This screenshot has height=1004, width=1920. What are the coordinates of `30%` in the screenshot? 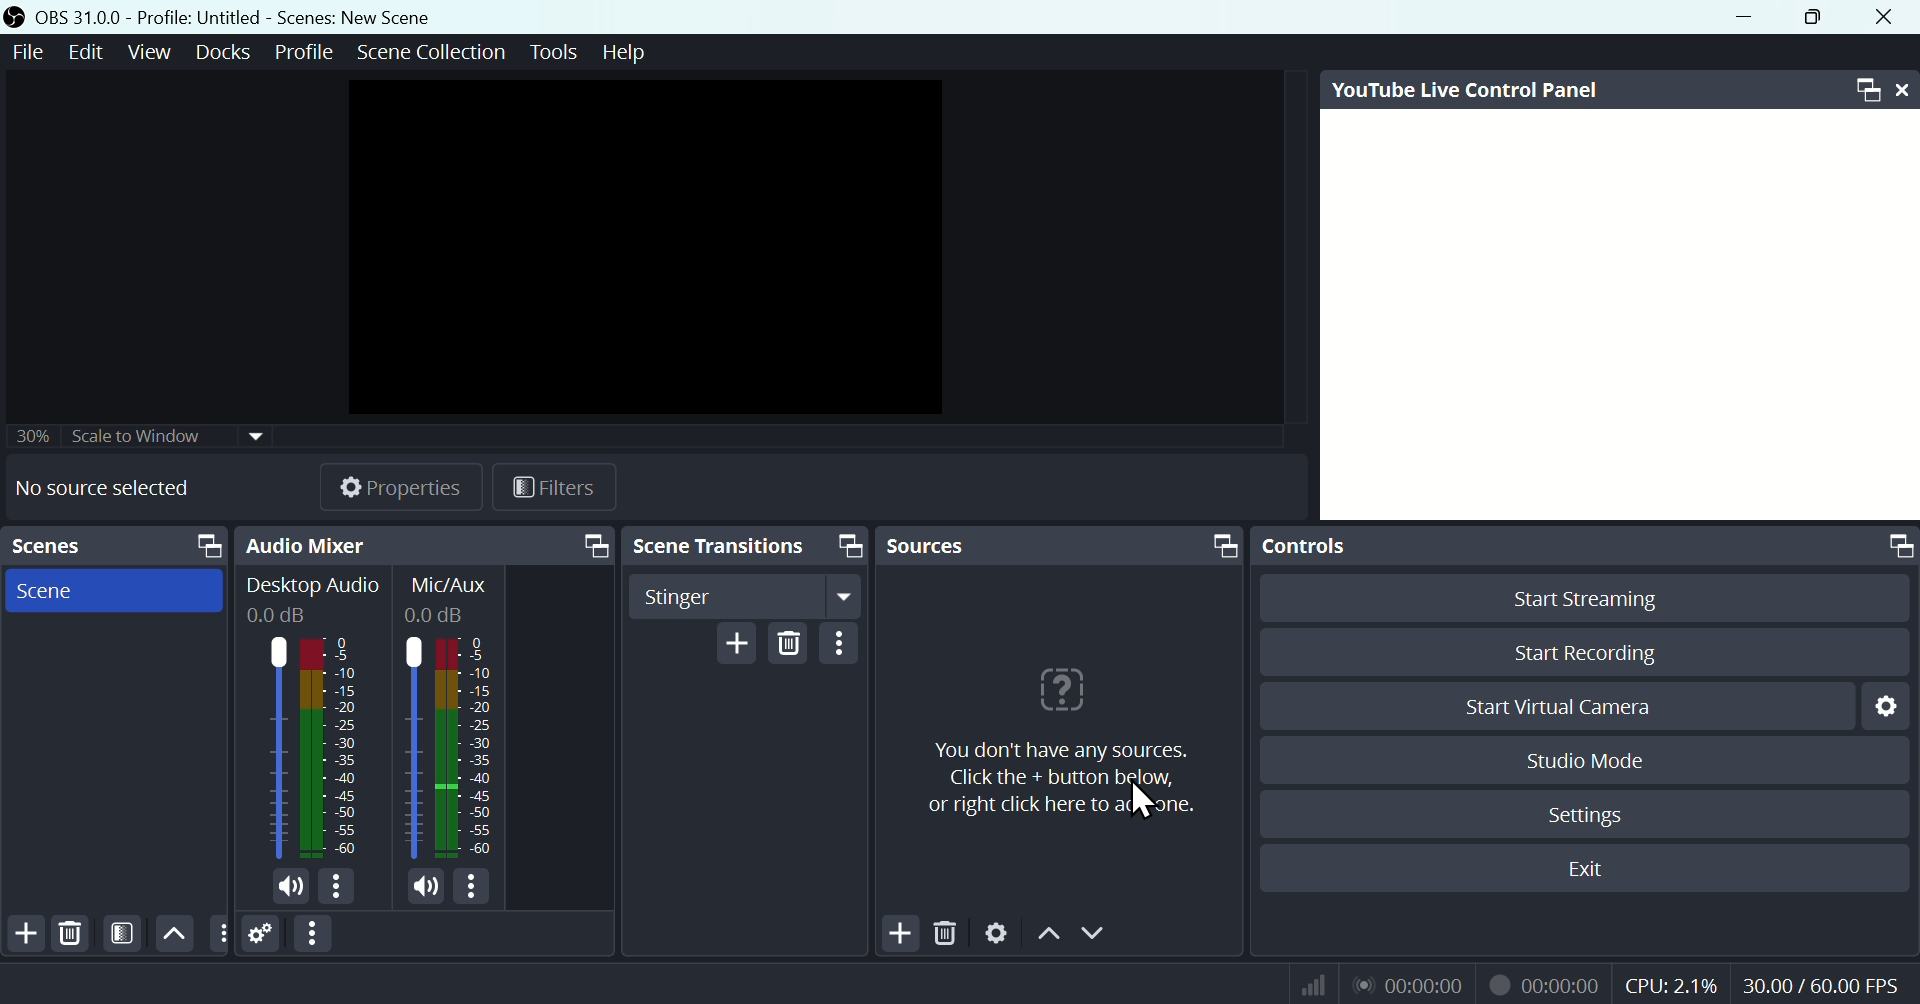 It's located at (29, 435).